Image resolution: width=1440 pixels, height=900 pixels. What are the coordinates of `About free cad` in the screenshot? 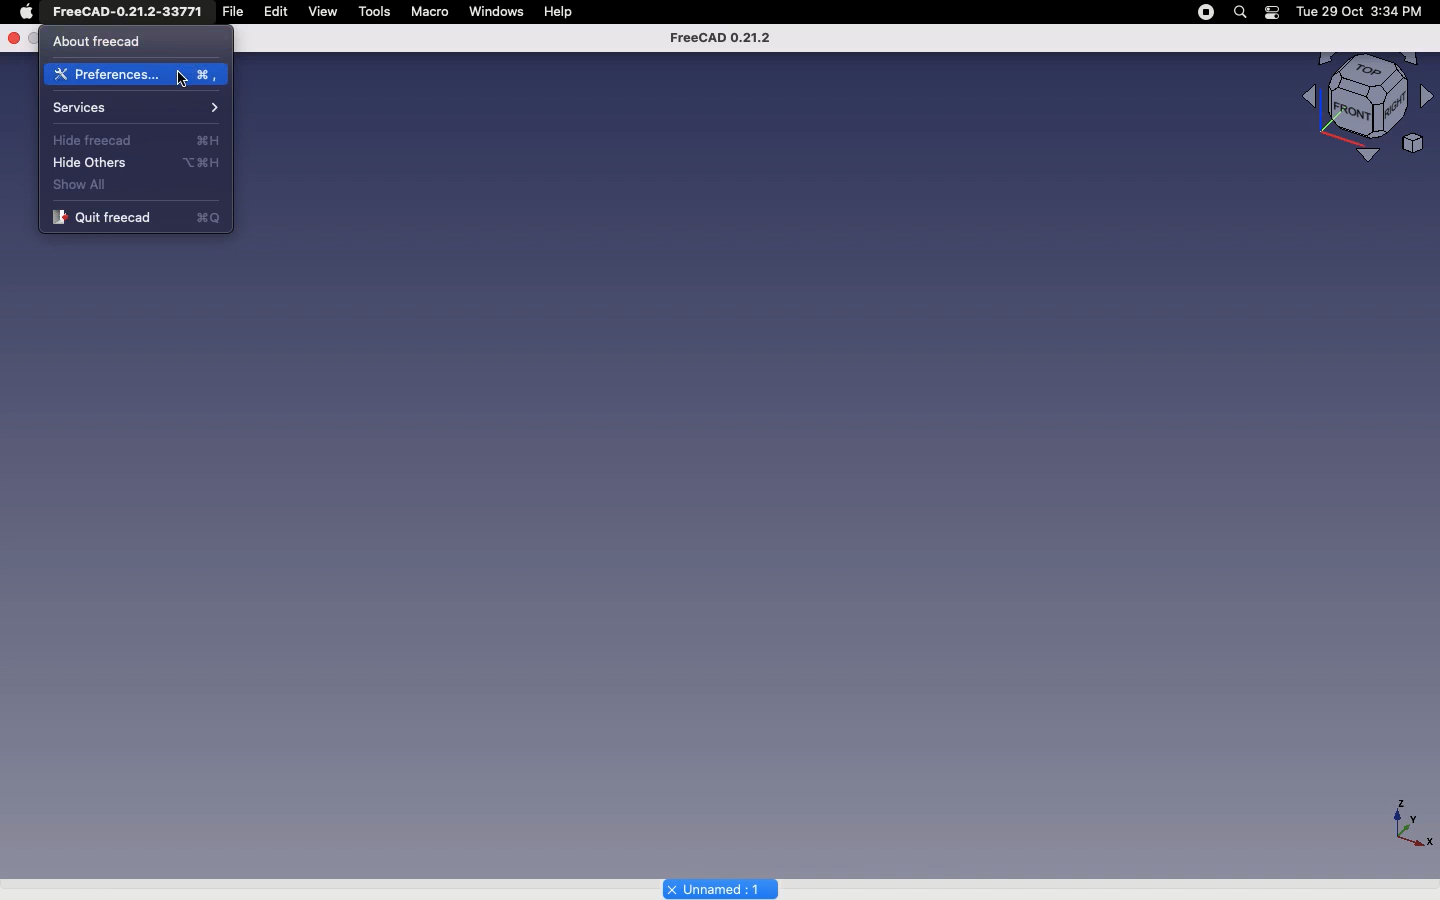 It's located at (103, 41).